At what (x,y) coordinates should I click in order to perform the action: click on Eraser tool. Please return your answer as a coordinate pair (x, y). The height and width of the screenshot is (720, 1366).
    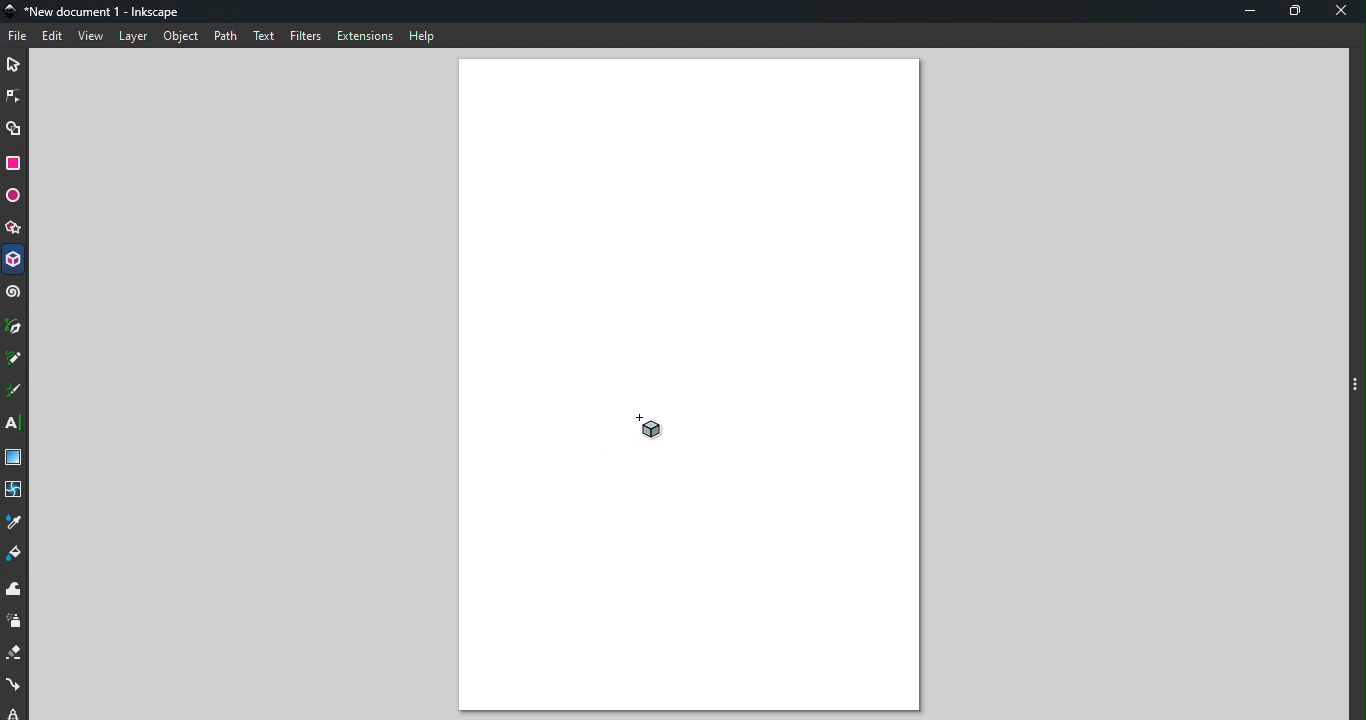
    Looking at the image, I should click on (15, 655).